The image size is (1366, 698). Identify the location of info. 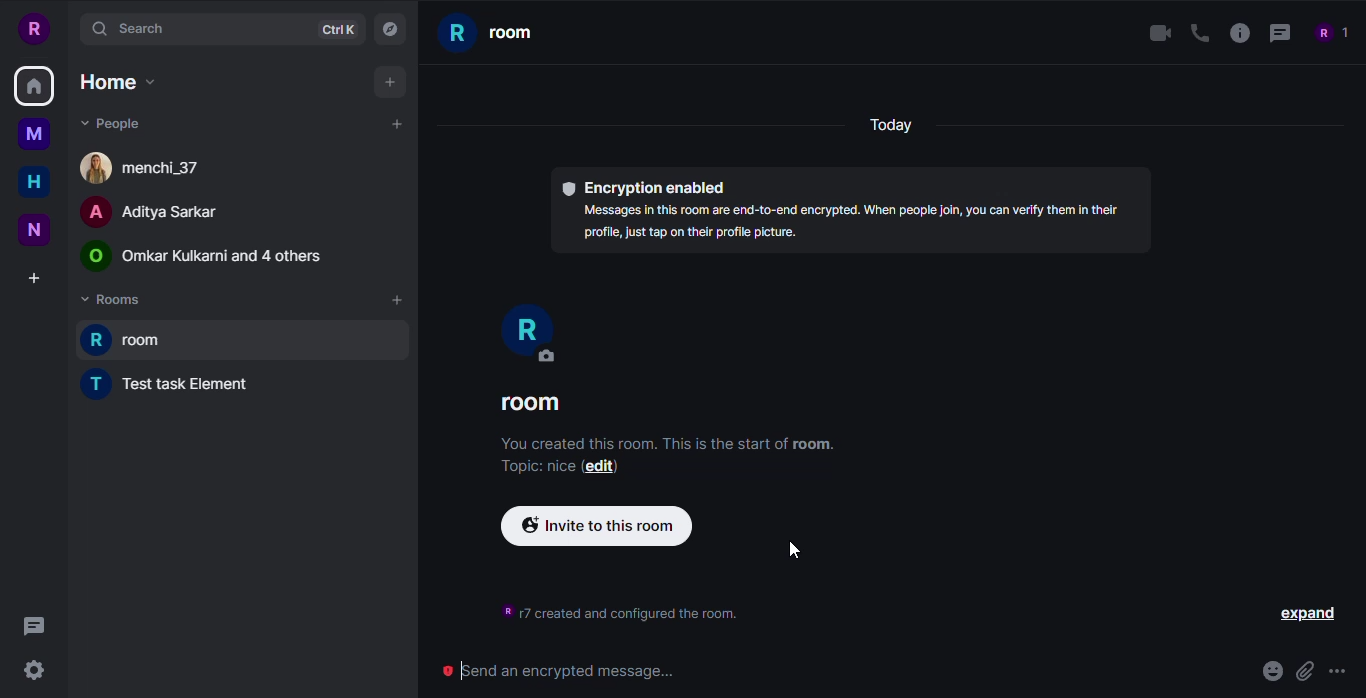
(1237, 34).